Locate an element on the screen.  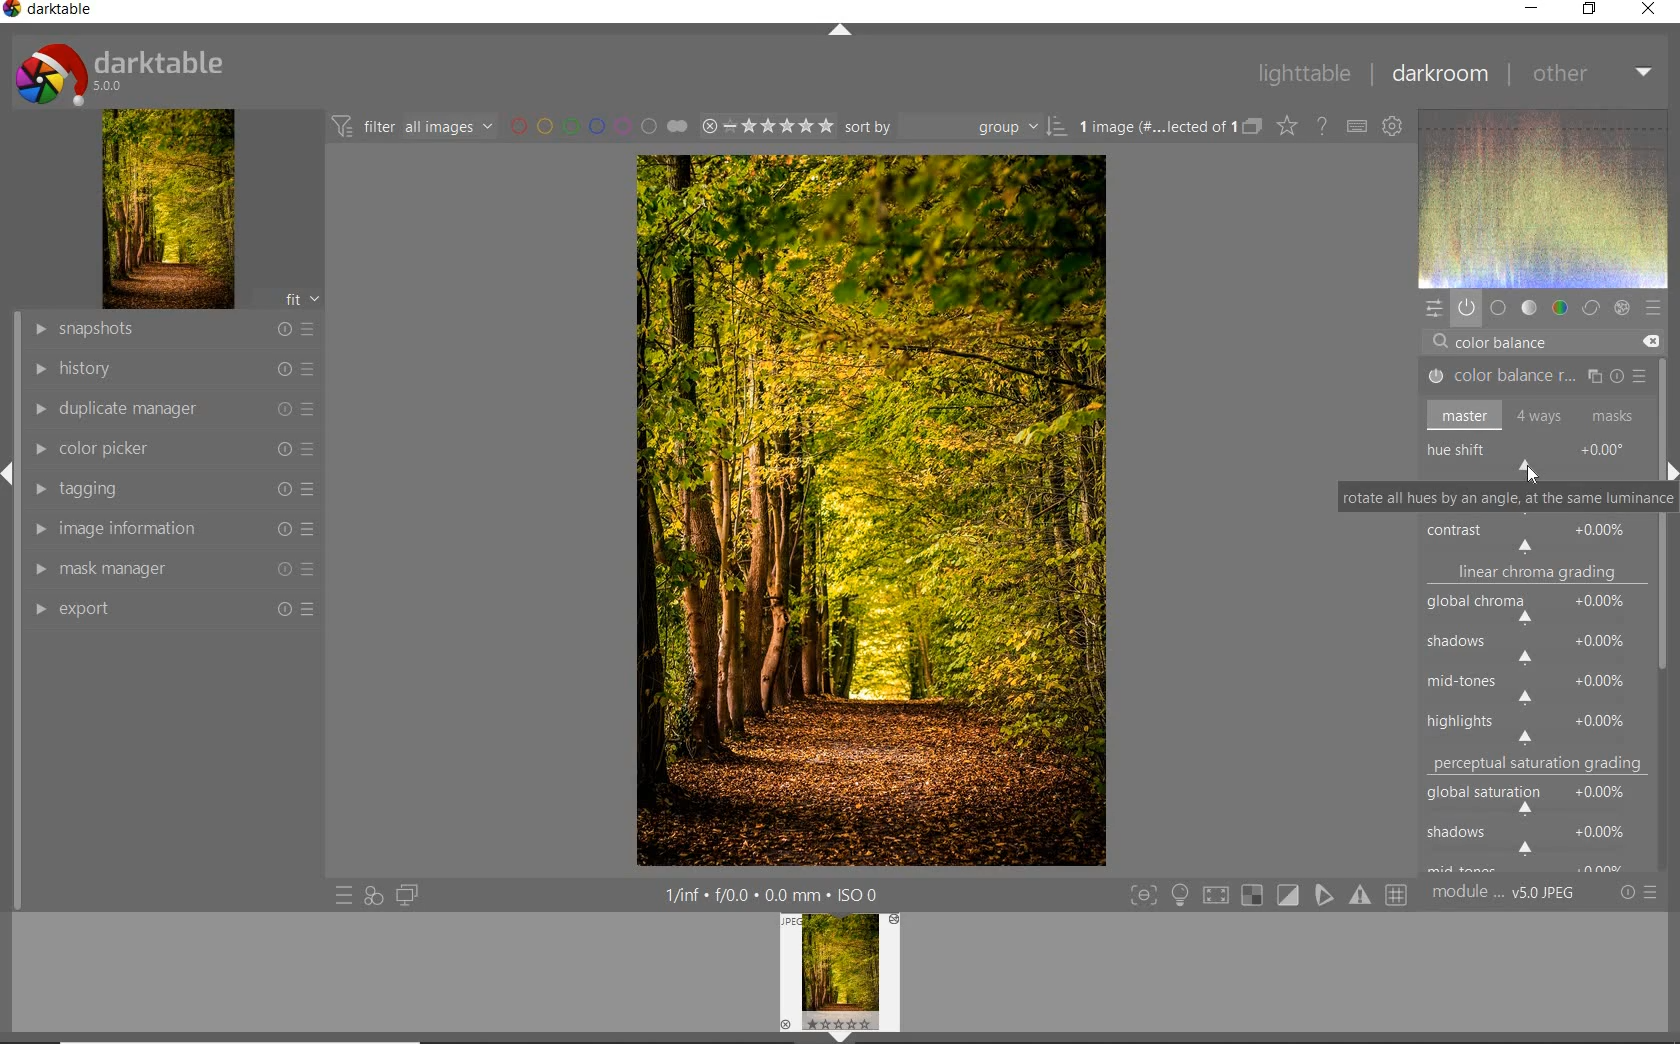
show global preference is located at coordinates (1394, 128).